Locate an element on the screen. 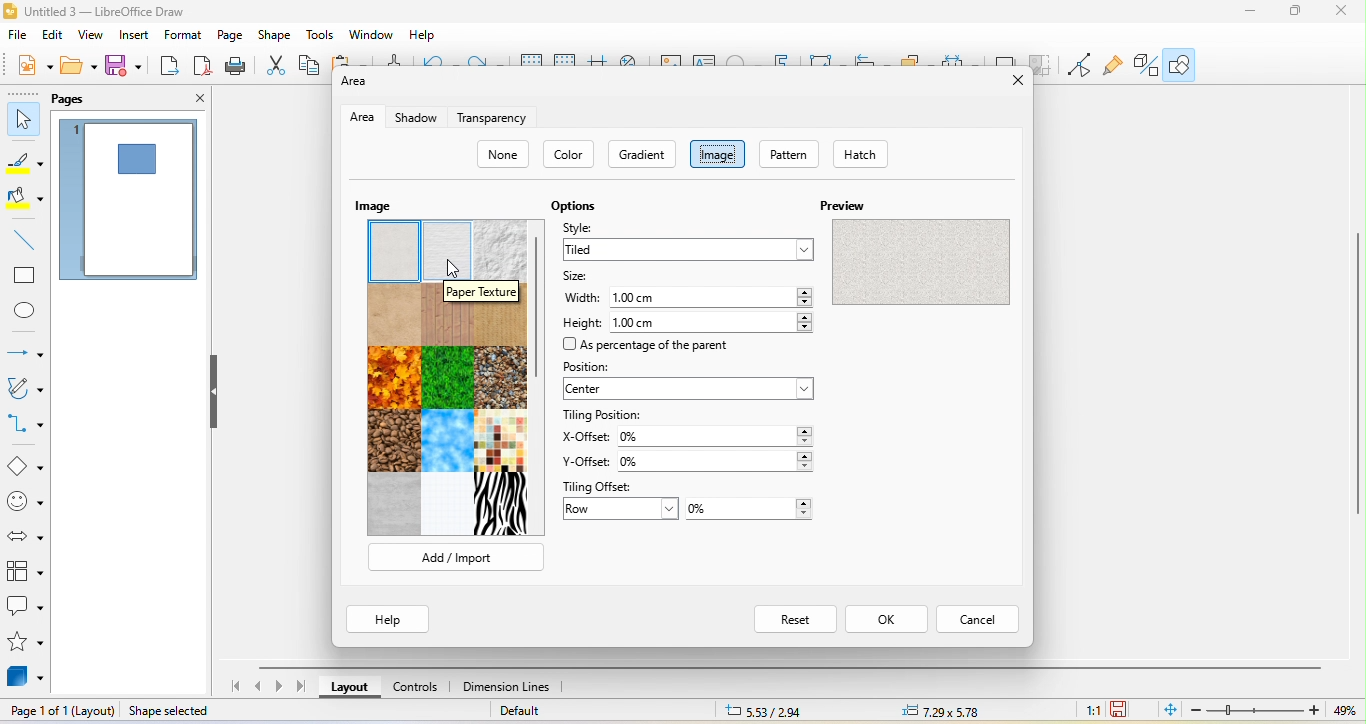 This screenshot has width=1366, height=724. 1.00 cm is located at coordinates (710, 294).